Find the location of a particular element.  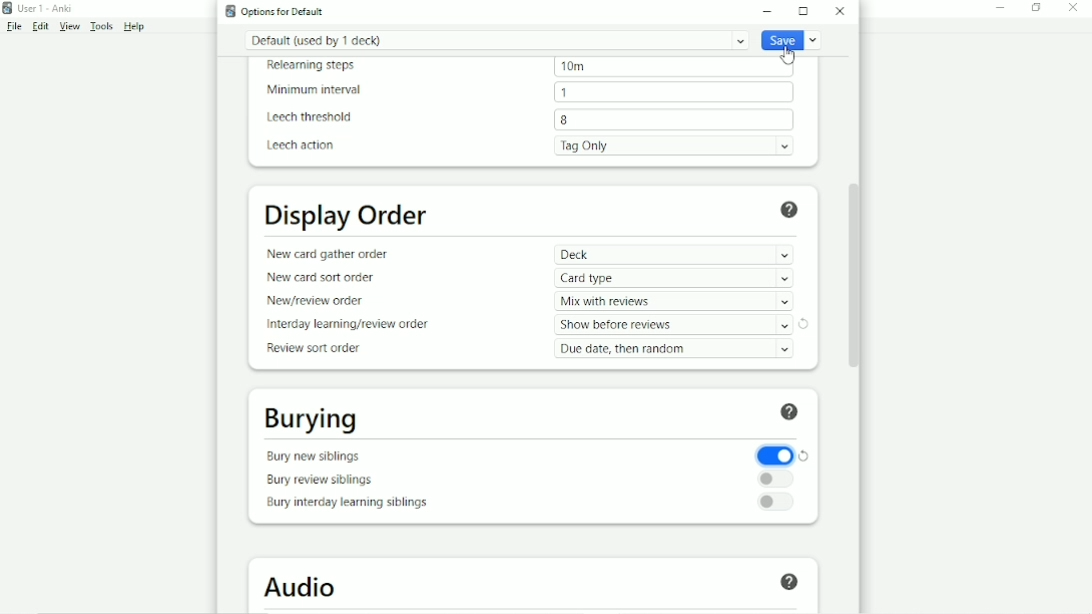

Minimum interval is located at coordinates (319, 90).